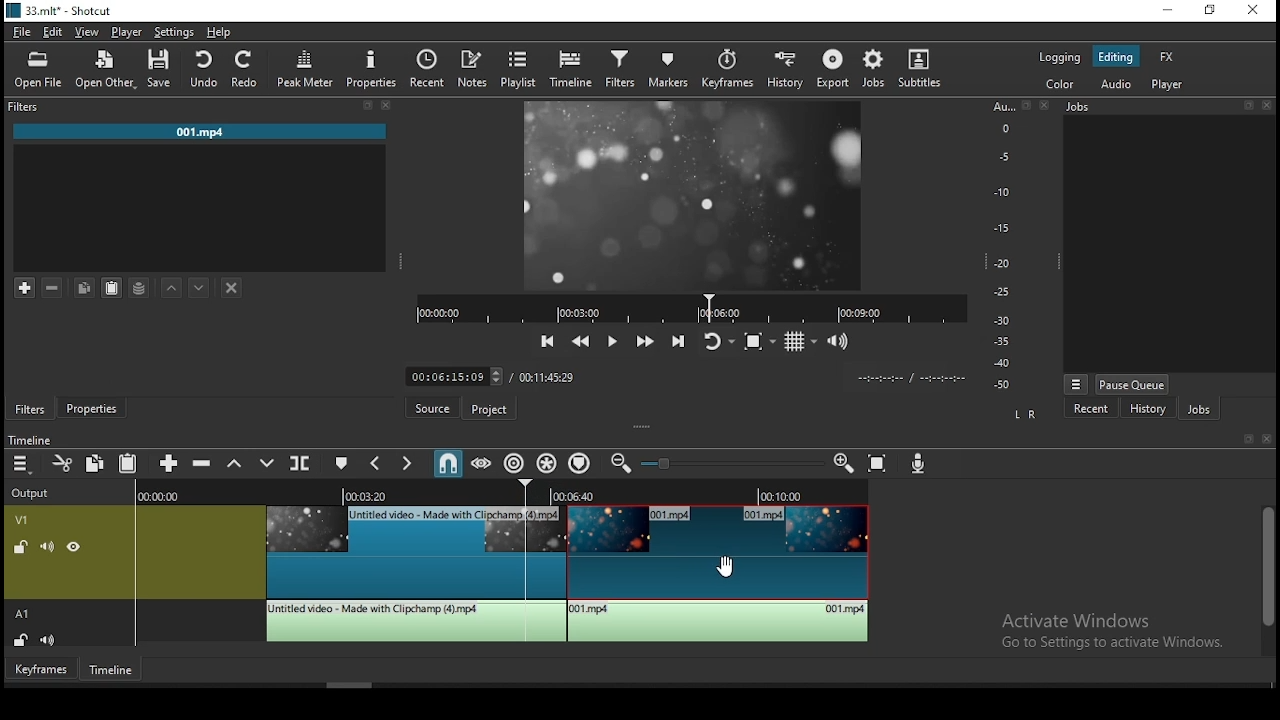 The width and height of the screenshot is (1280, 720). I want to click on video clip, so click(715, 553).